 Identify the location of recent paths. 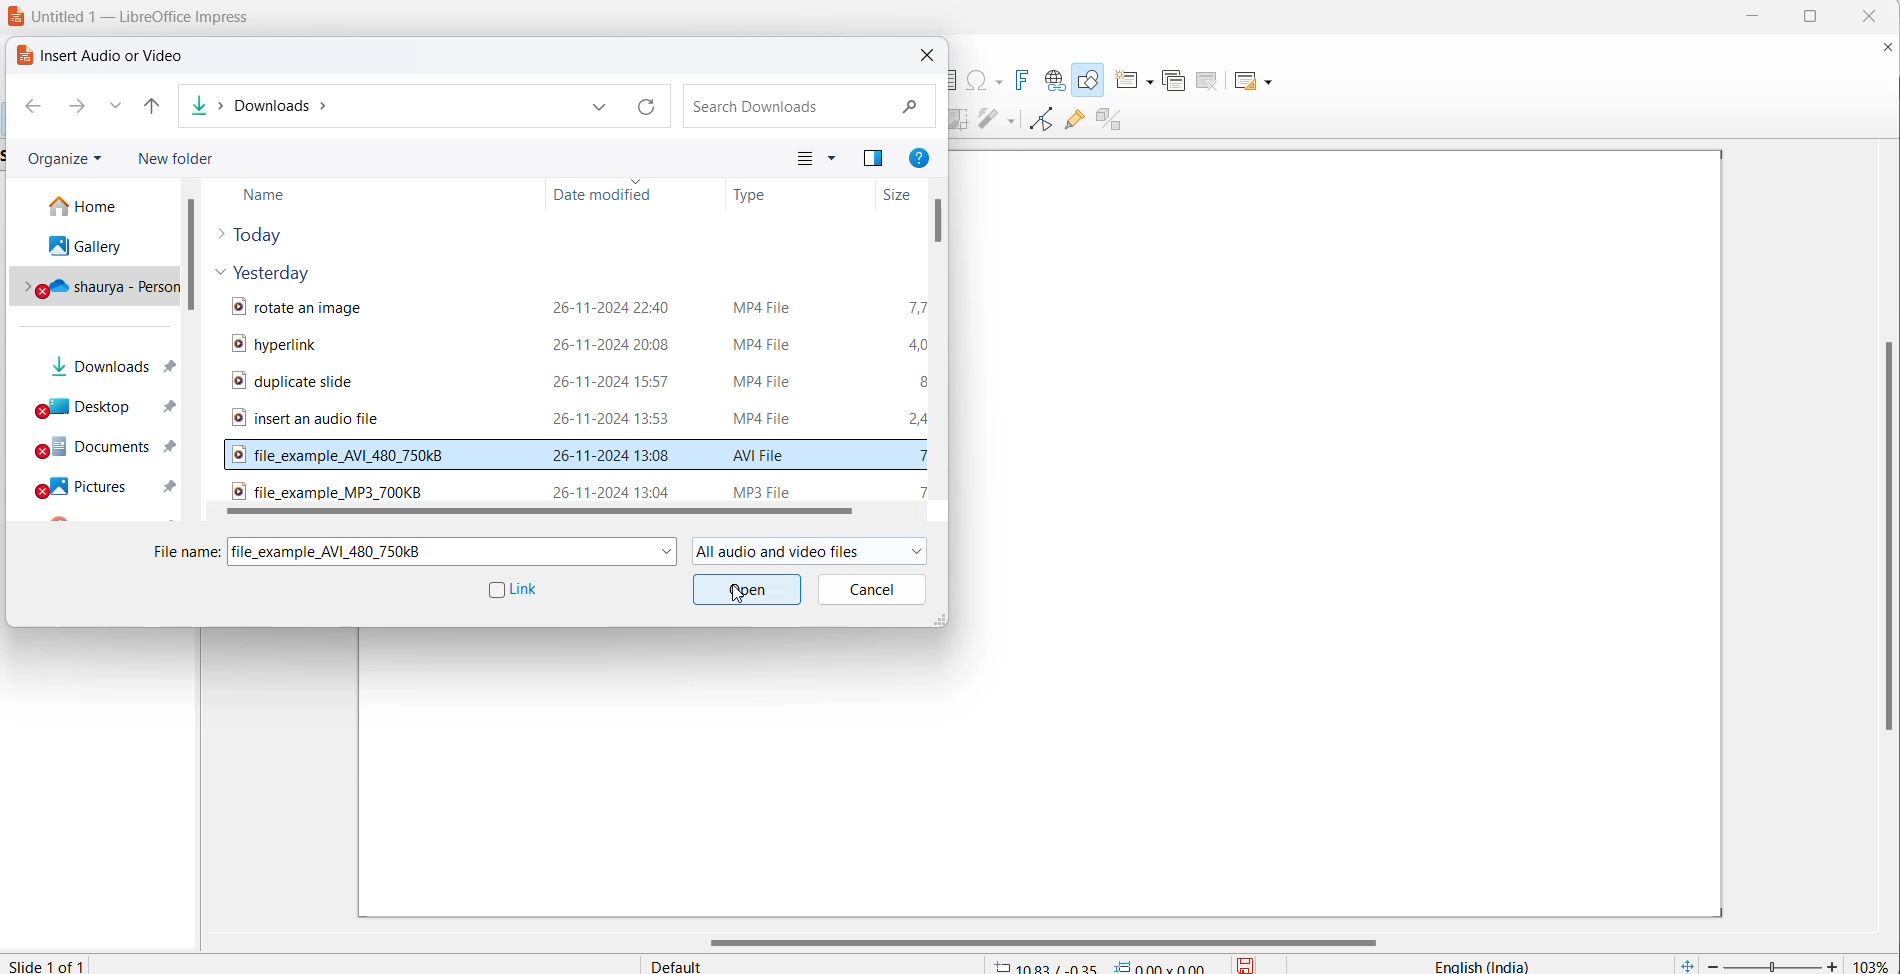
(119, 104).